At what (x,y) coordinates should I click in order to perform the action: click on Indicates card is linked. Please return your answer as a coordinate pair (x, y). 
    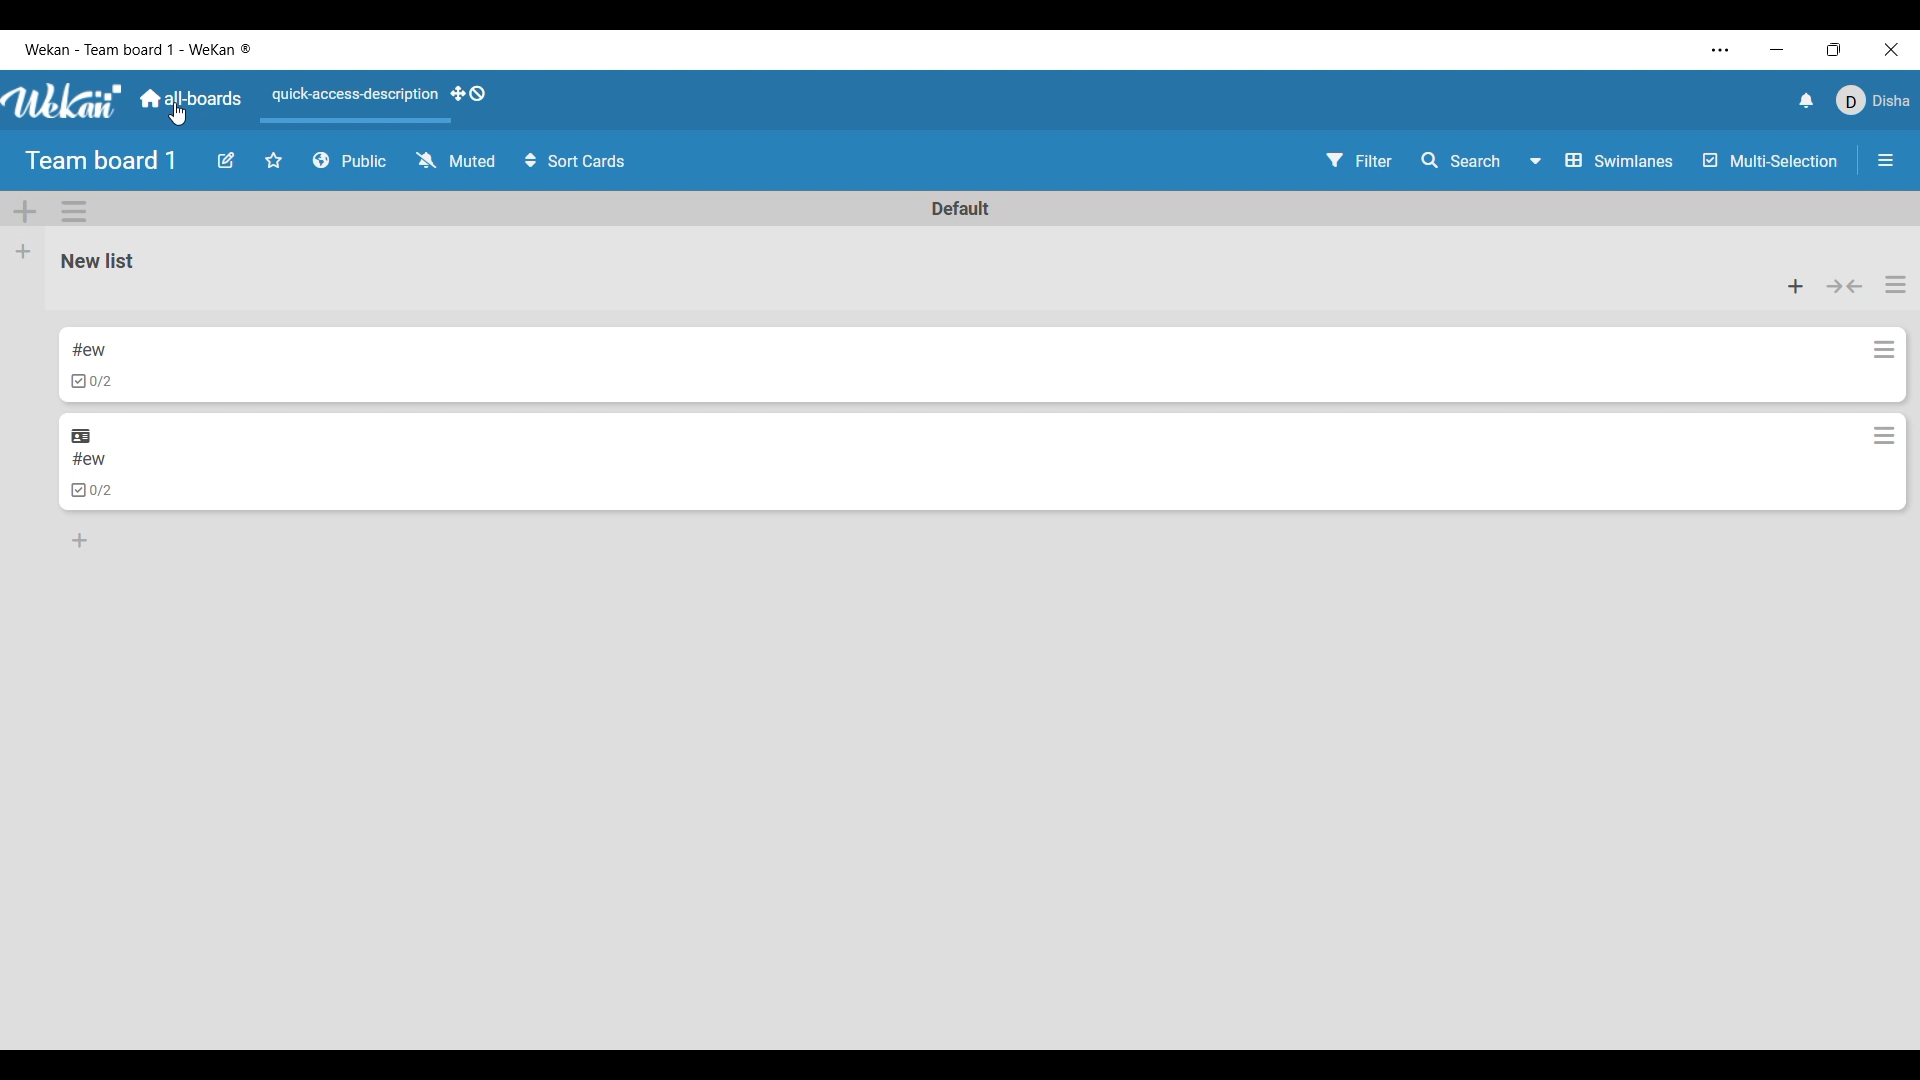
    Looking at the image, I should click on (81, 436).